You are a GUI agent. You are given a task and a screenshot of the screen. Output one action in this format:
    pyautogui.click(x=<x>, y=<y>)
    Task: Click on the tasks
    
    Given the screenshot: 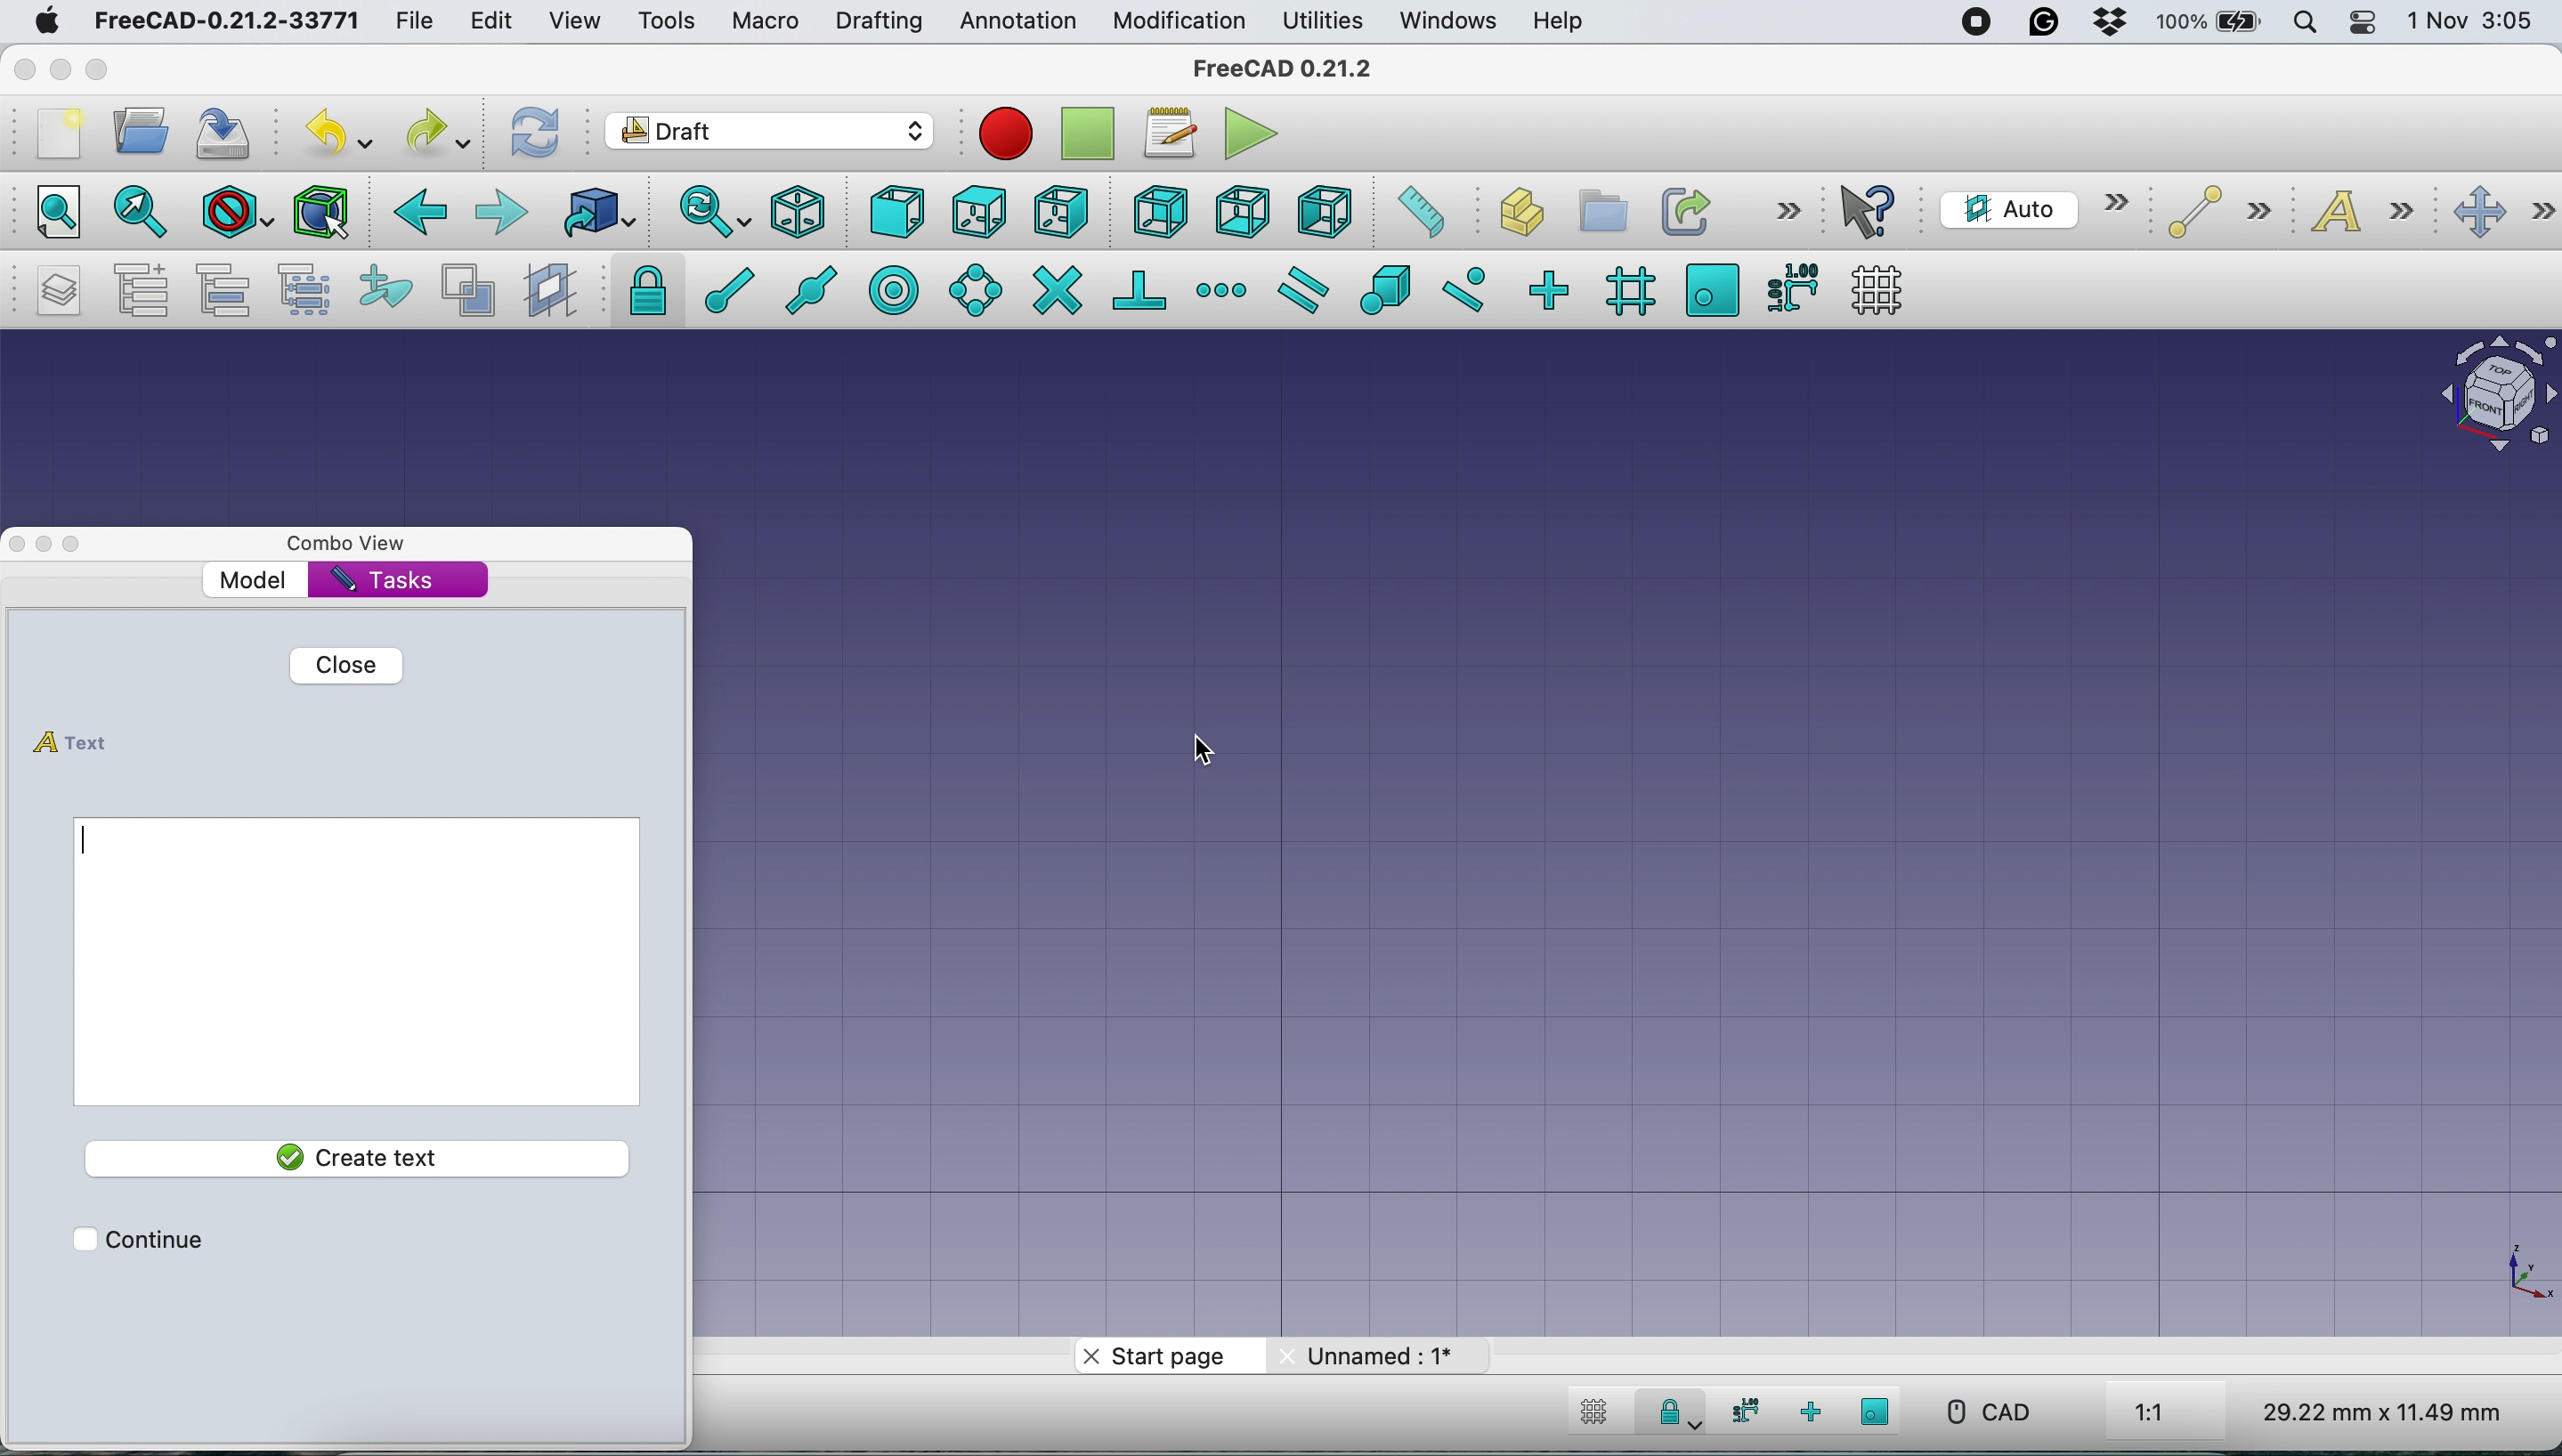 What is the action you would take?
    pyautogui.click(x=386, y=581)
    